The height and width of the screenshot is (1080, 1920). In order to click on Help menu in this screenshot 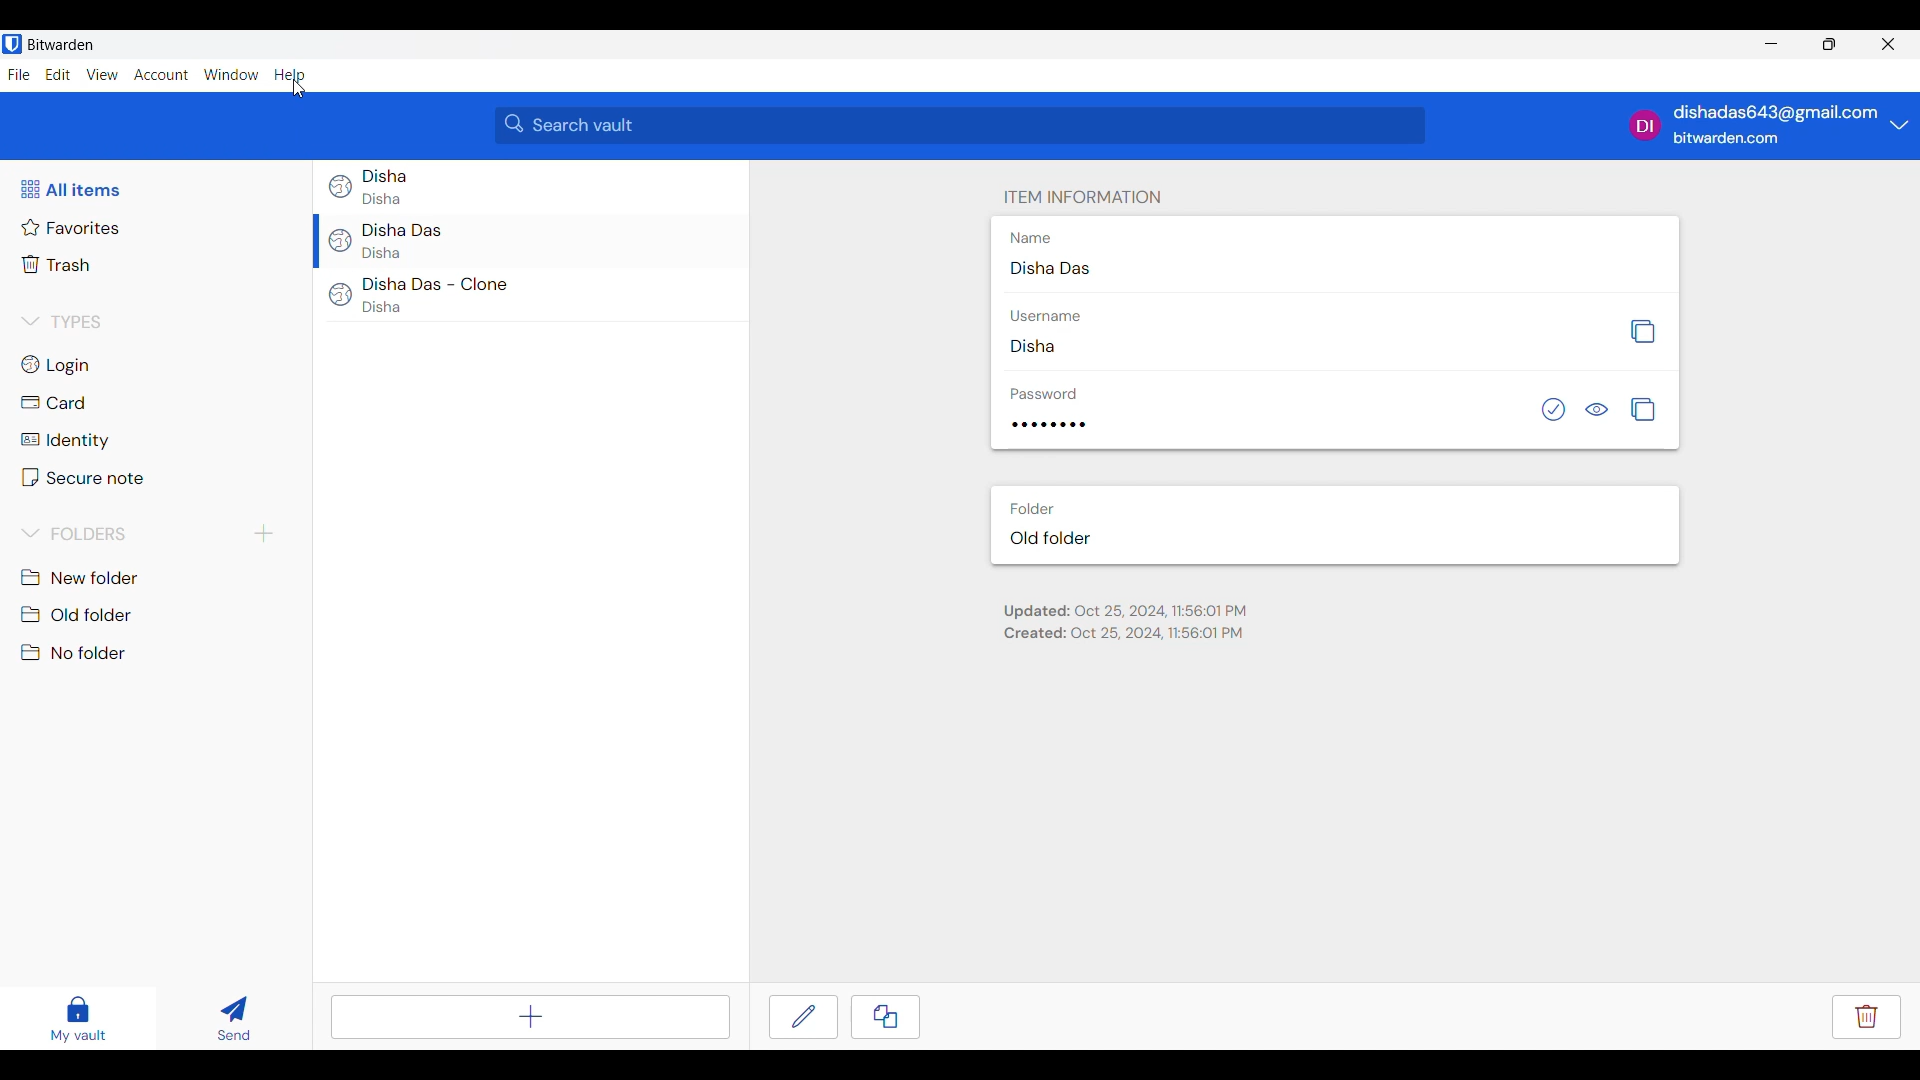, I will do `click(289, 76)`.